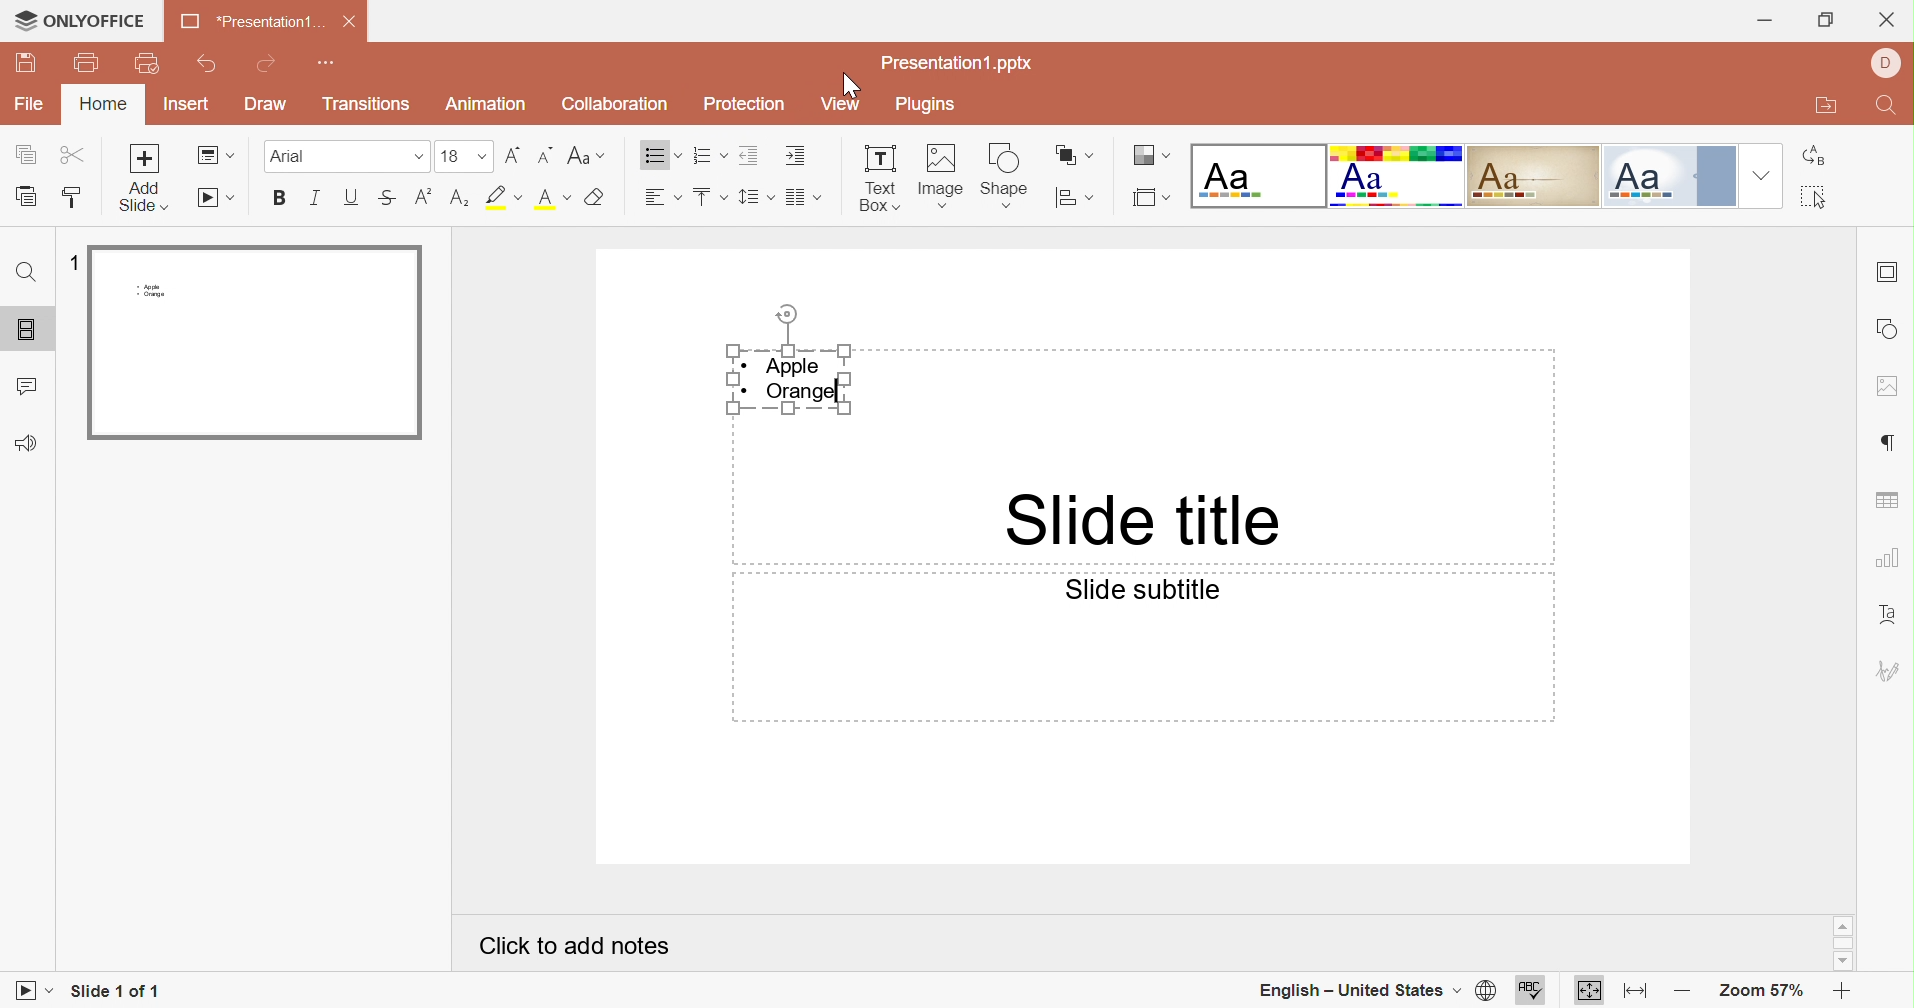 This screenshot has width=1914, height=1008. I want to click on Text Art settings, so click(1892, 614).